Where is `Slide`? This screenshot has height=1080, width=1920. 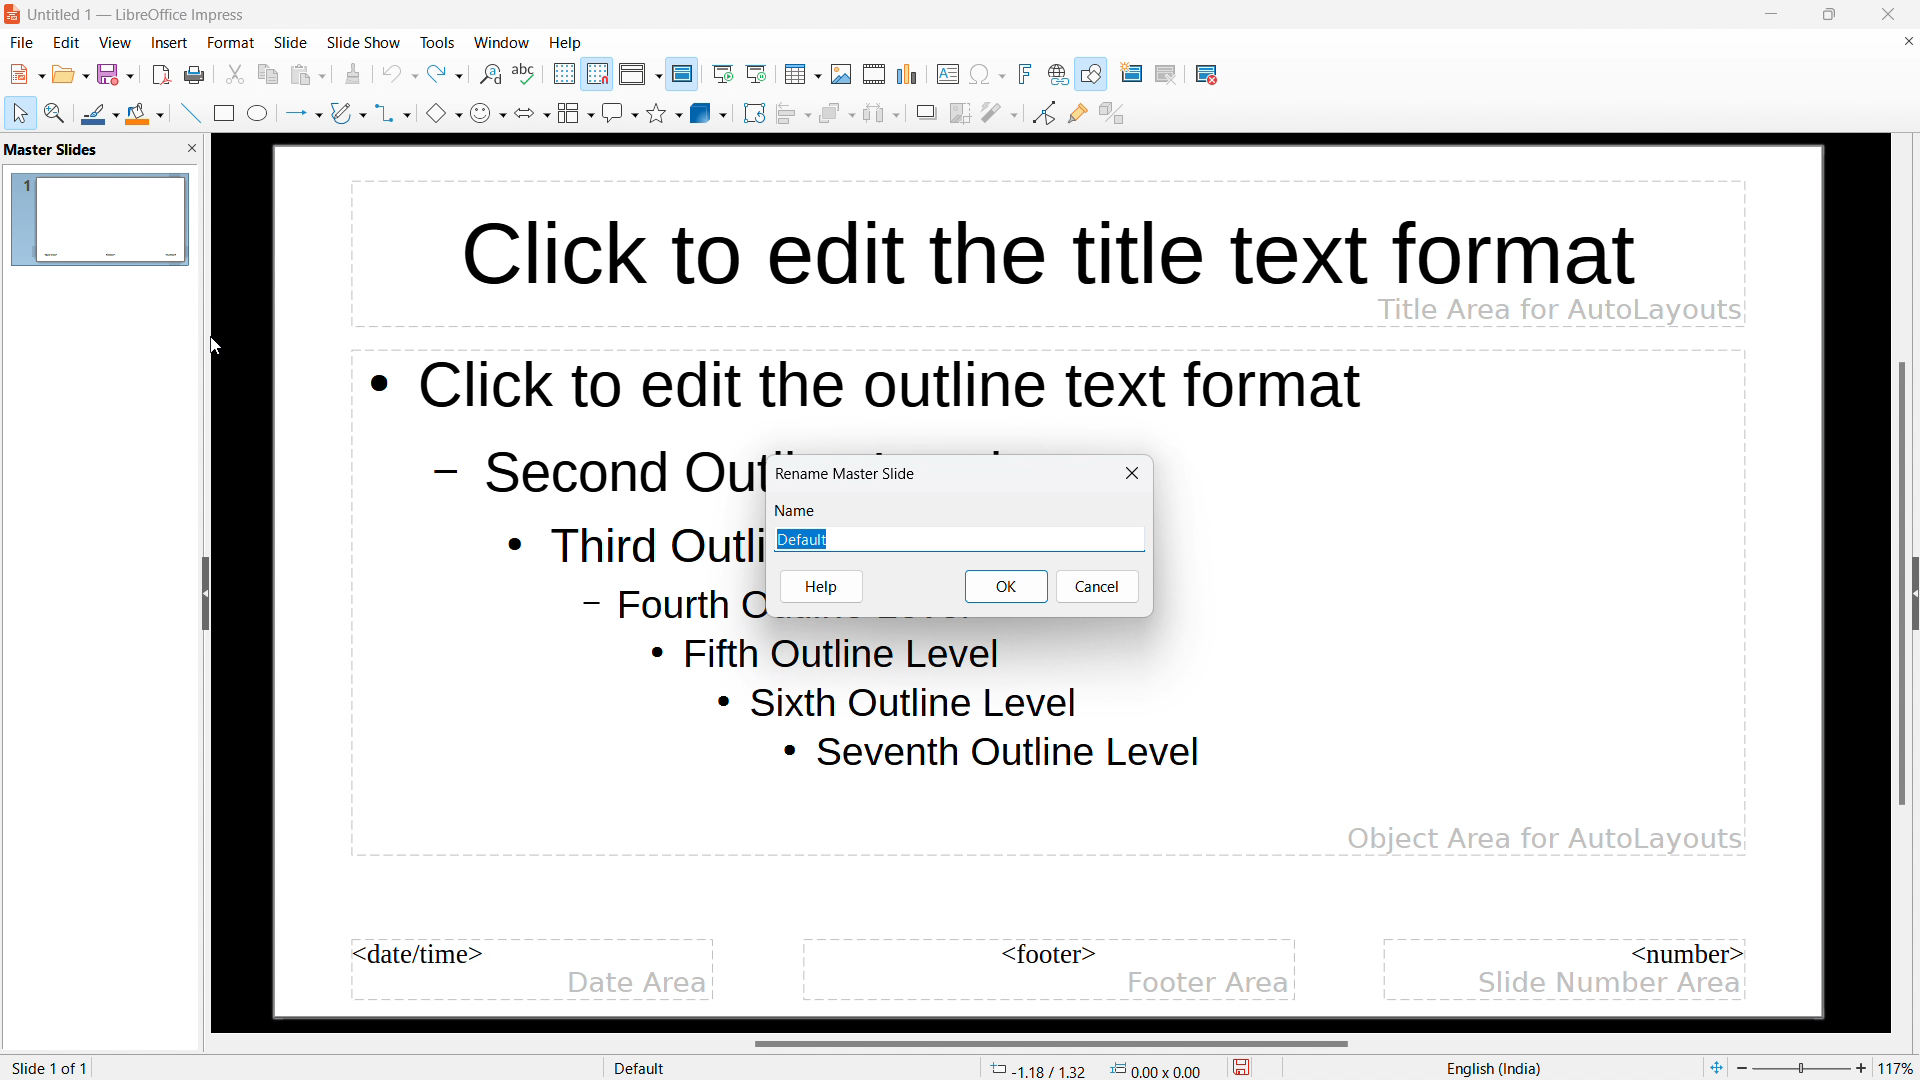
Slide is located at coordinates (291, 44).